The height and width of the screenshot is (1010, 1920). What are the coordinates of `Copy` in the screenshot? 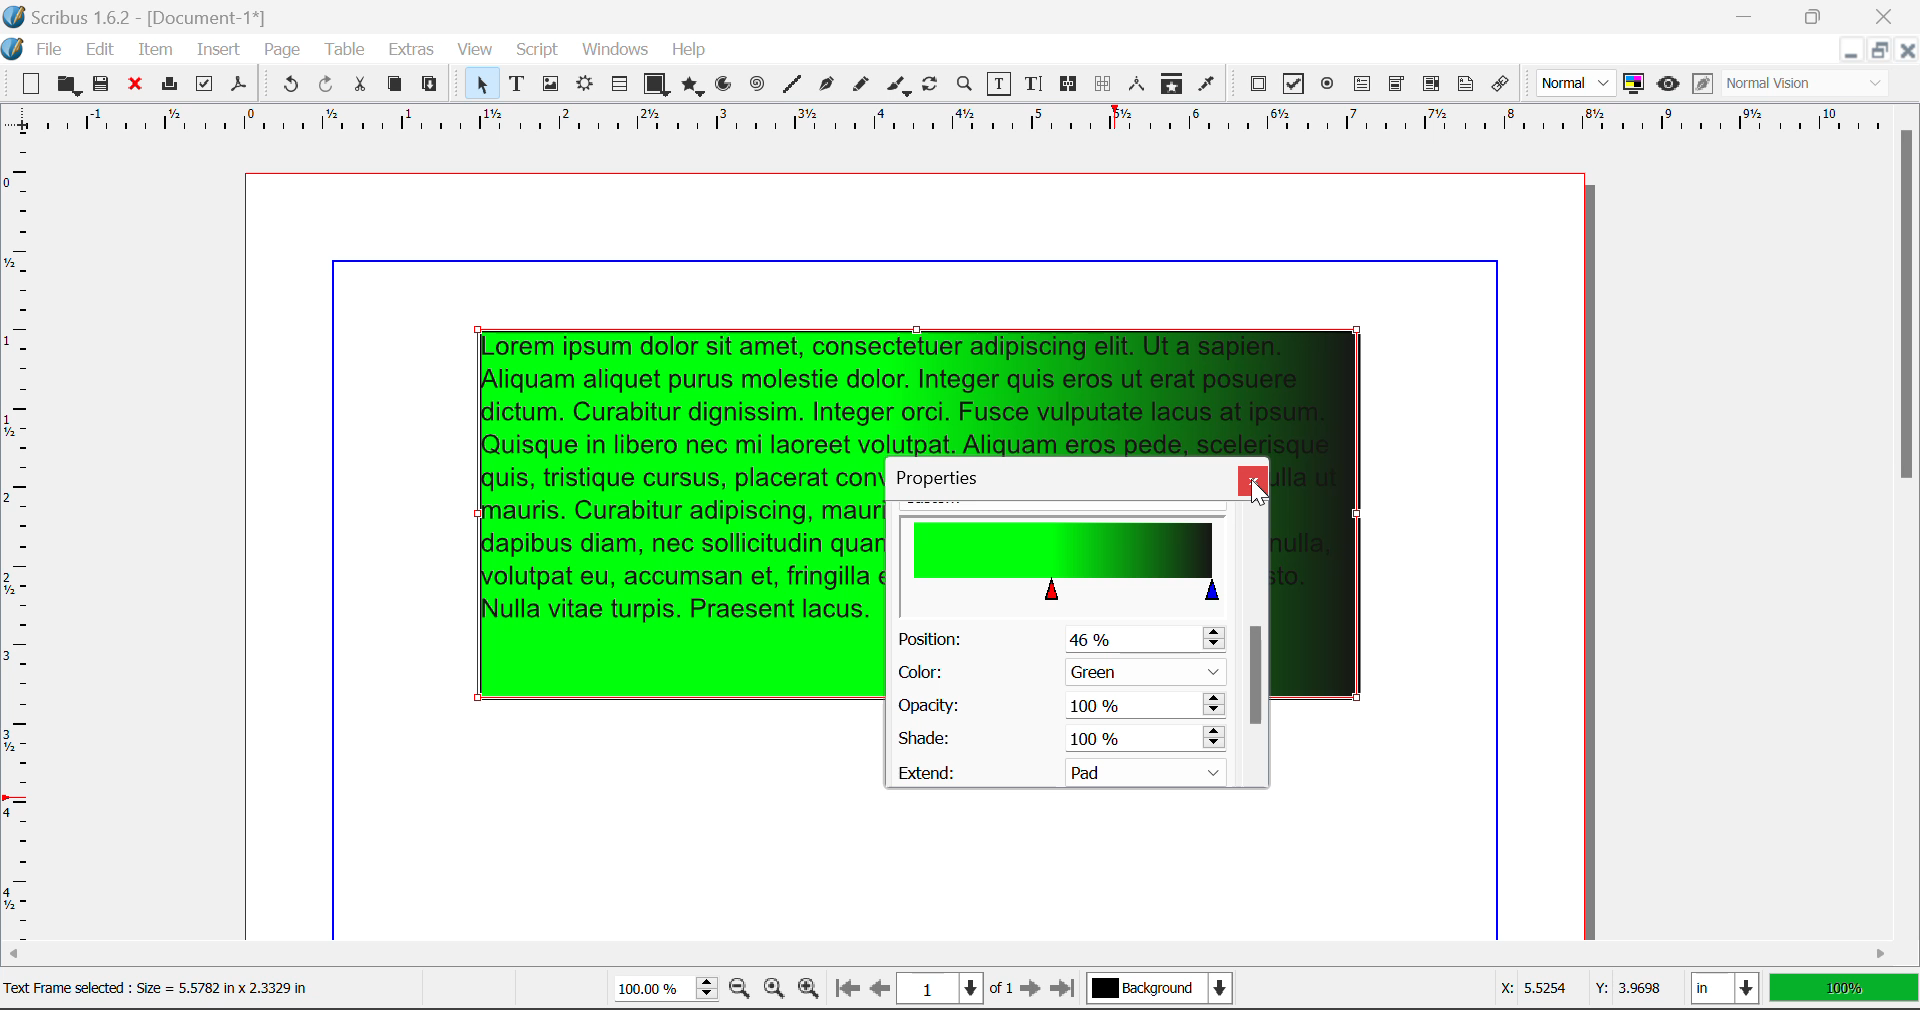 It's located at (396, 84).